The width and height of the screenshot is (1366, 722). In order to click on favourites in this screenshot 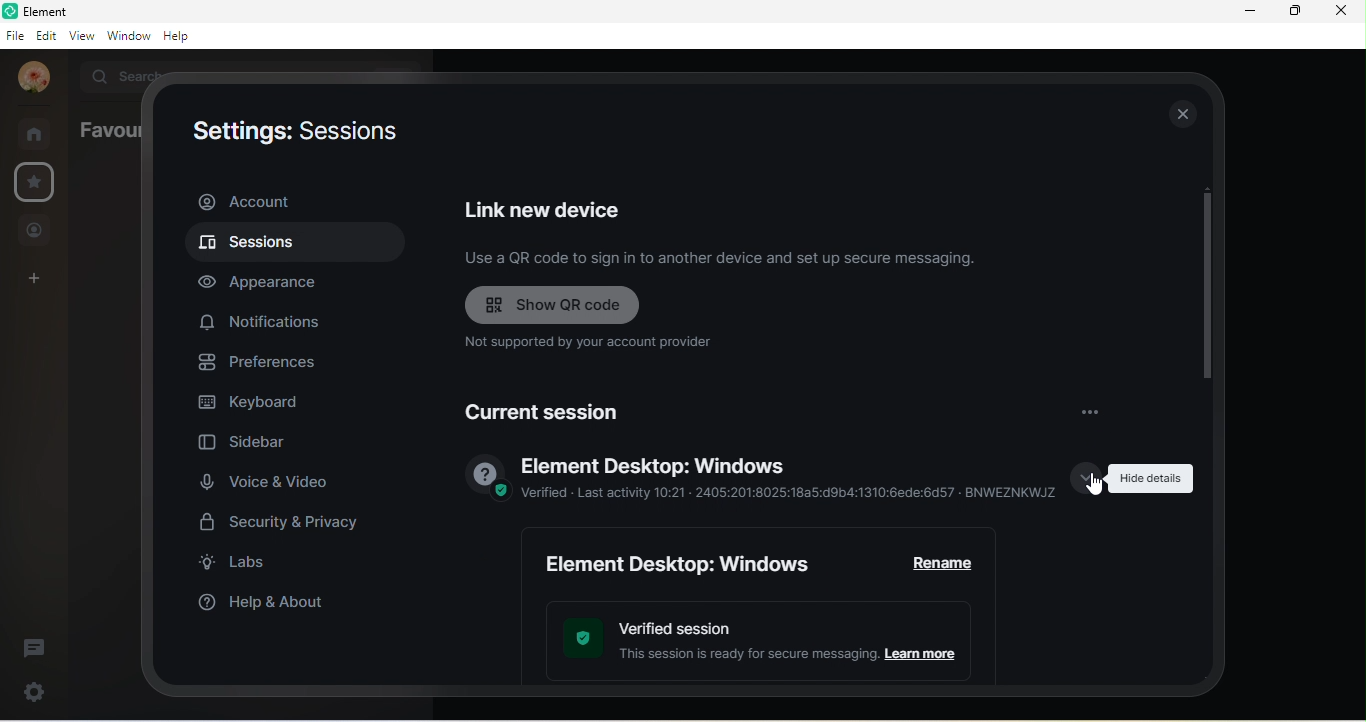, I will do `click(106, 130)`.